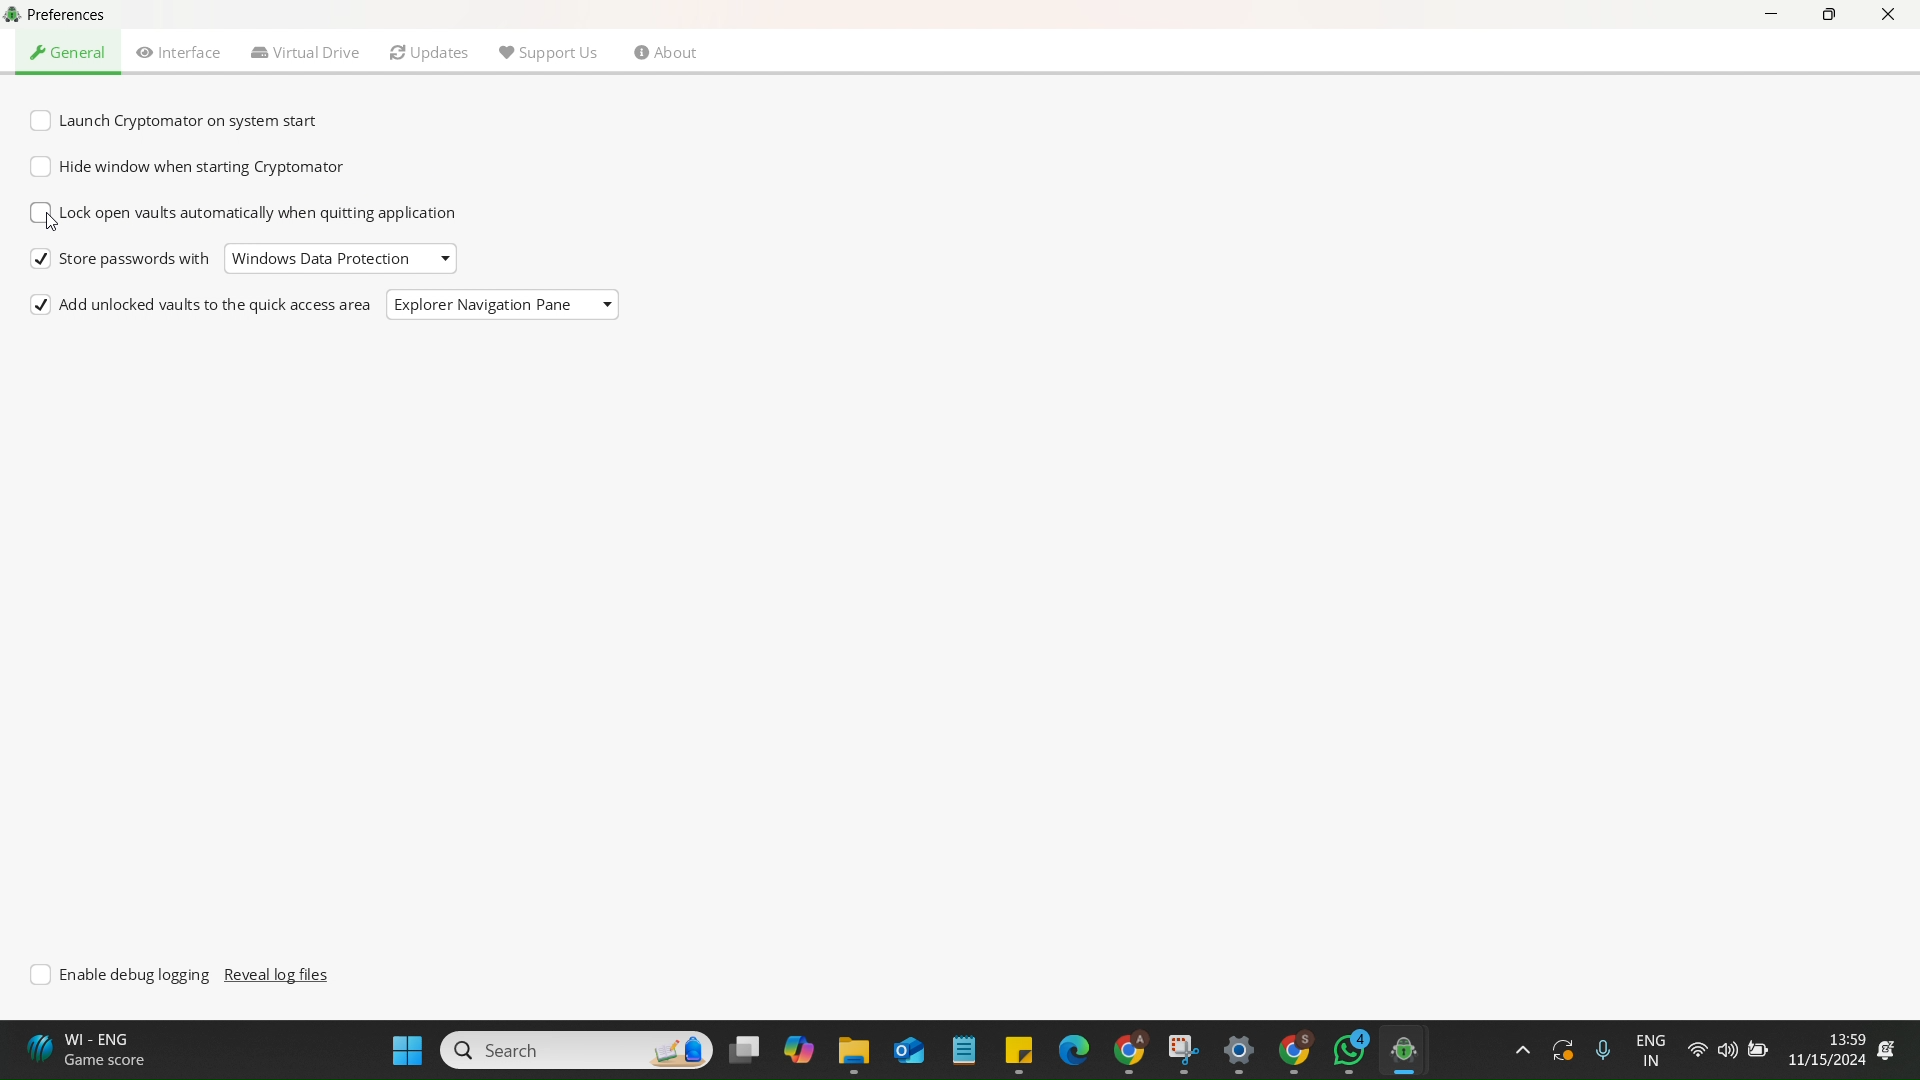 This screenshot has height=1080, width=1920. Describe the element at coordinates (1697, 1051) in the screenshot. I see `Wifi` at that location.